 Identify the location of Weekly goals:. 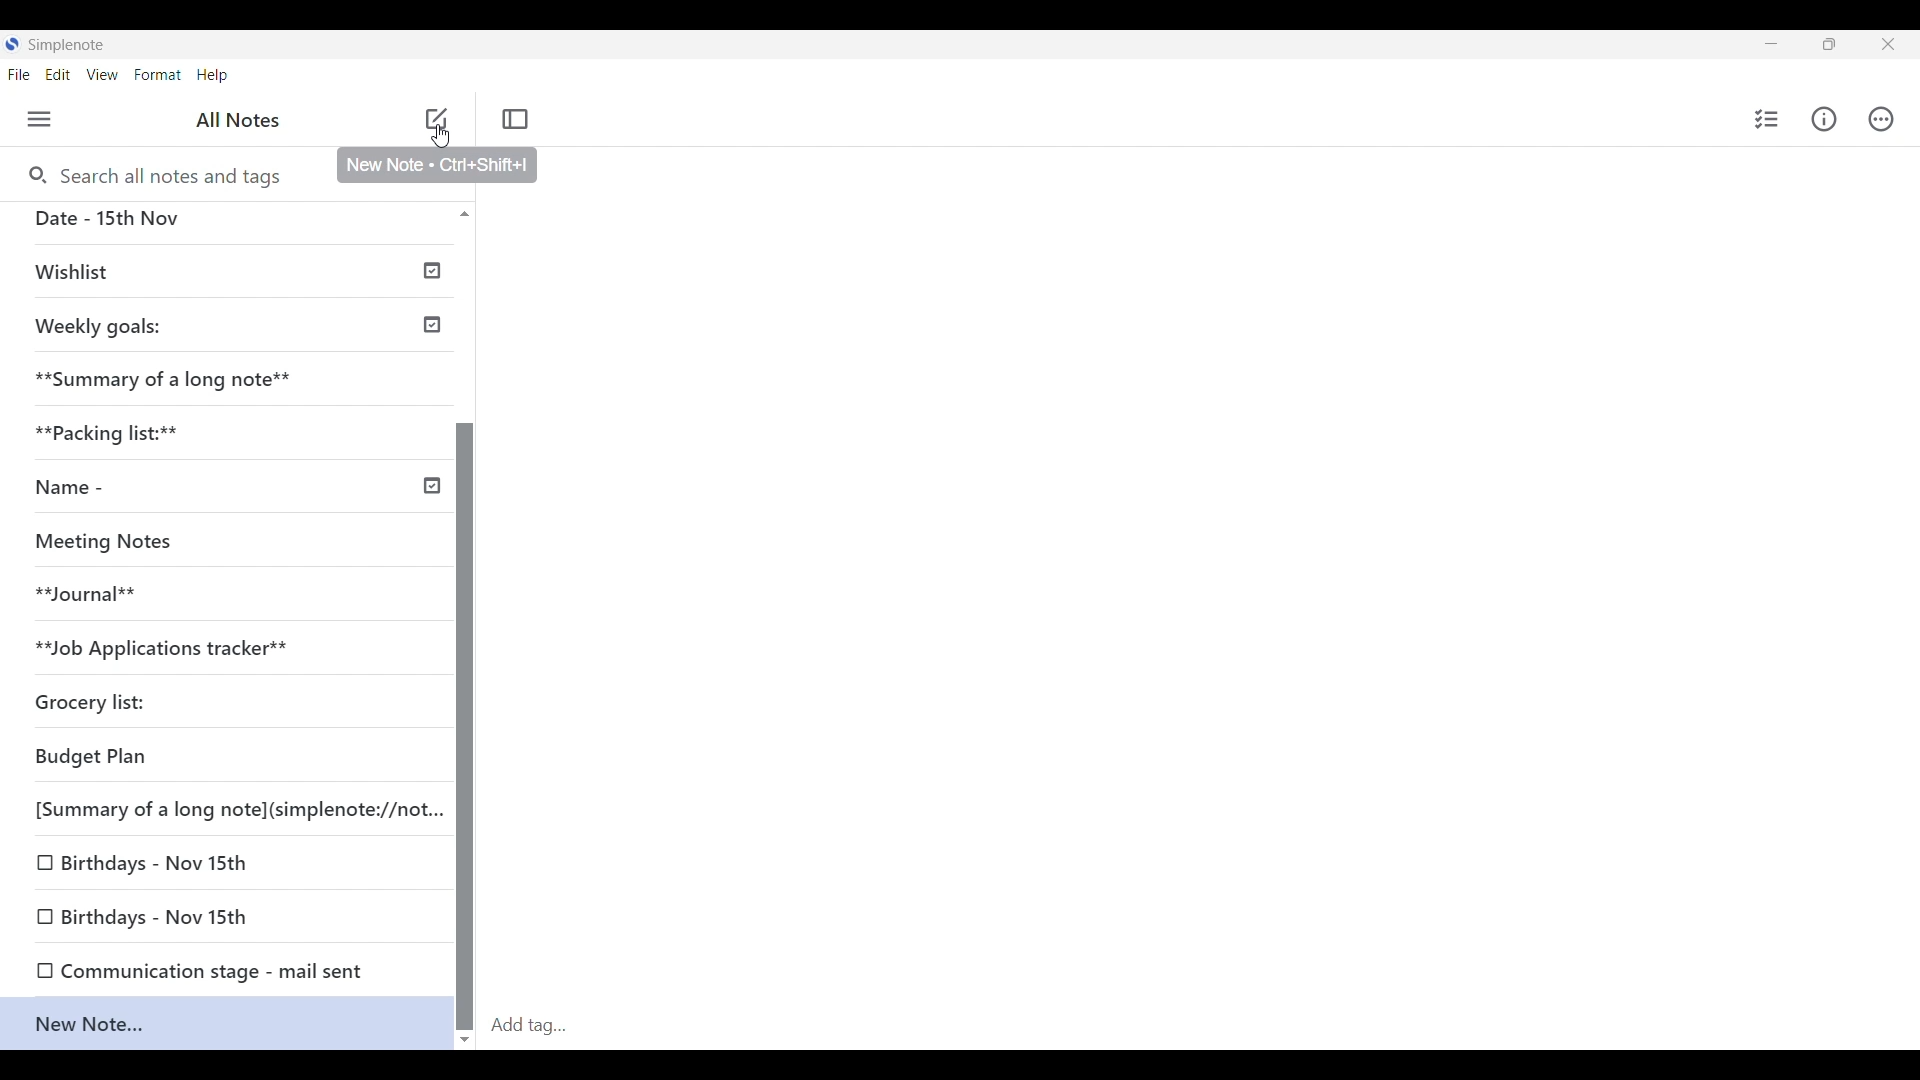
(106, 326).